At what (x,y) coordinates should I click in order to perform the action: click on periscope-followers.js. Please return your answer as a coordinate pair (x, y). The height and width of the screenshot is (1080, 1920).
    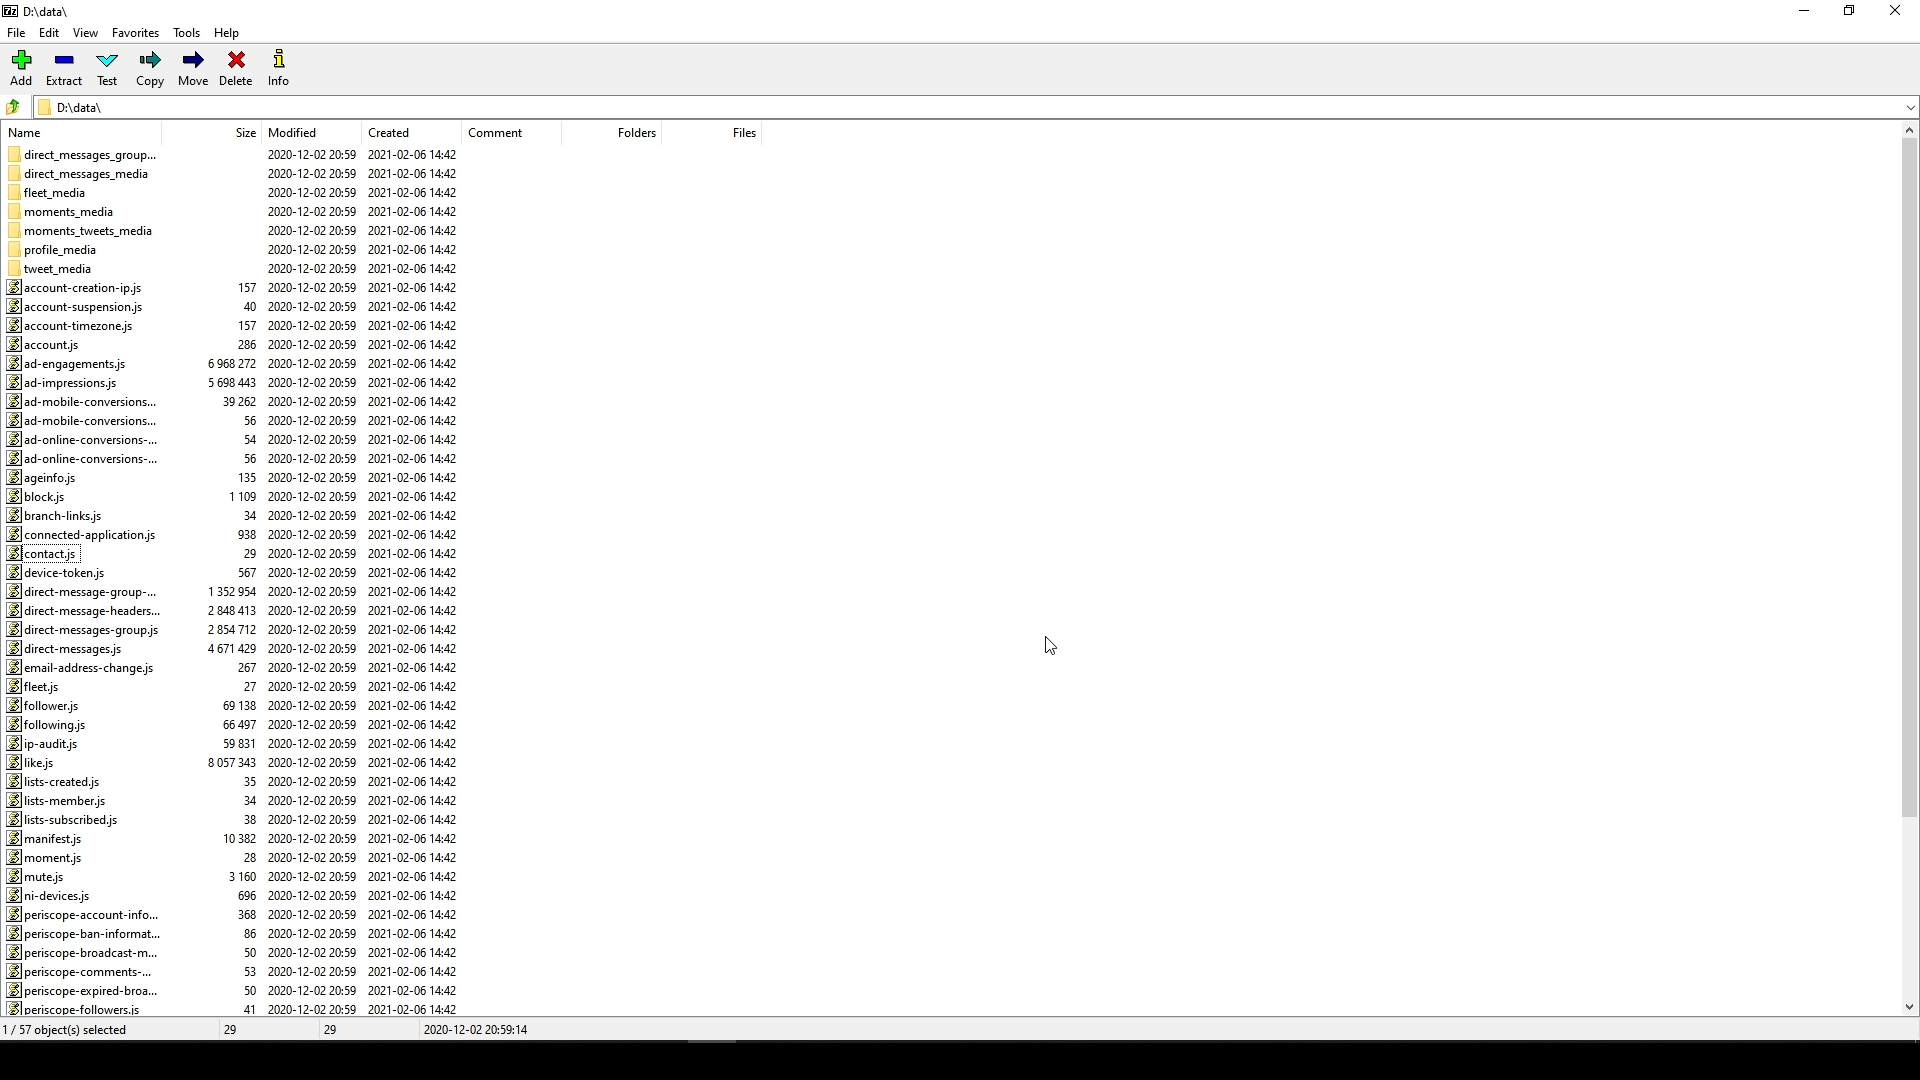
    Looking at the image, I should click on (77, 1009).